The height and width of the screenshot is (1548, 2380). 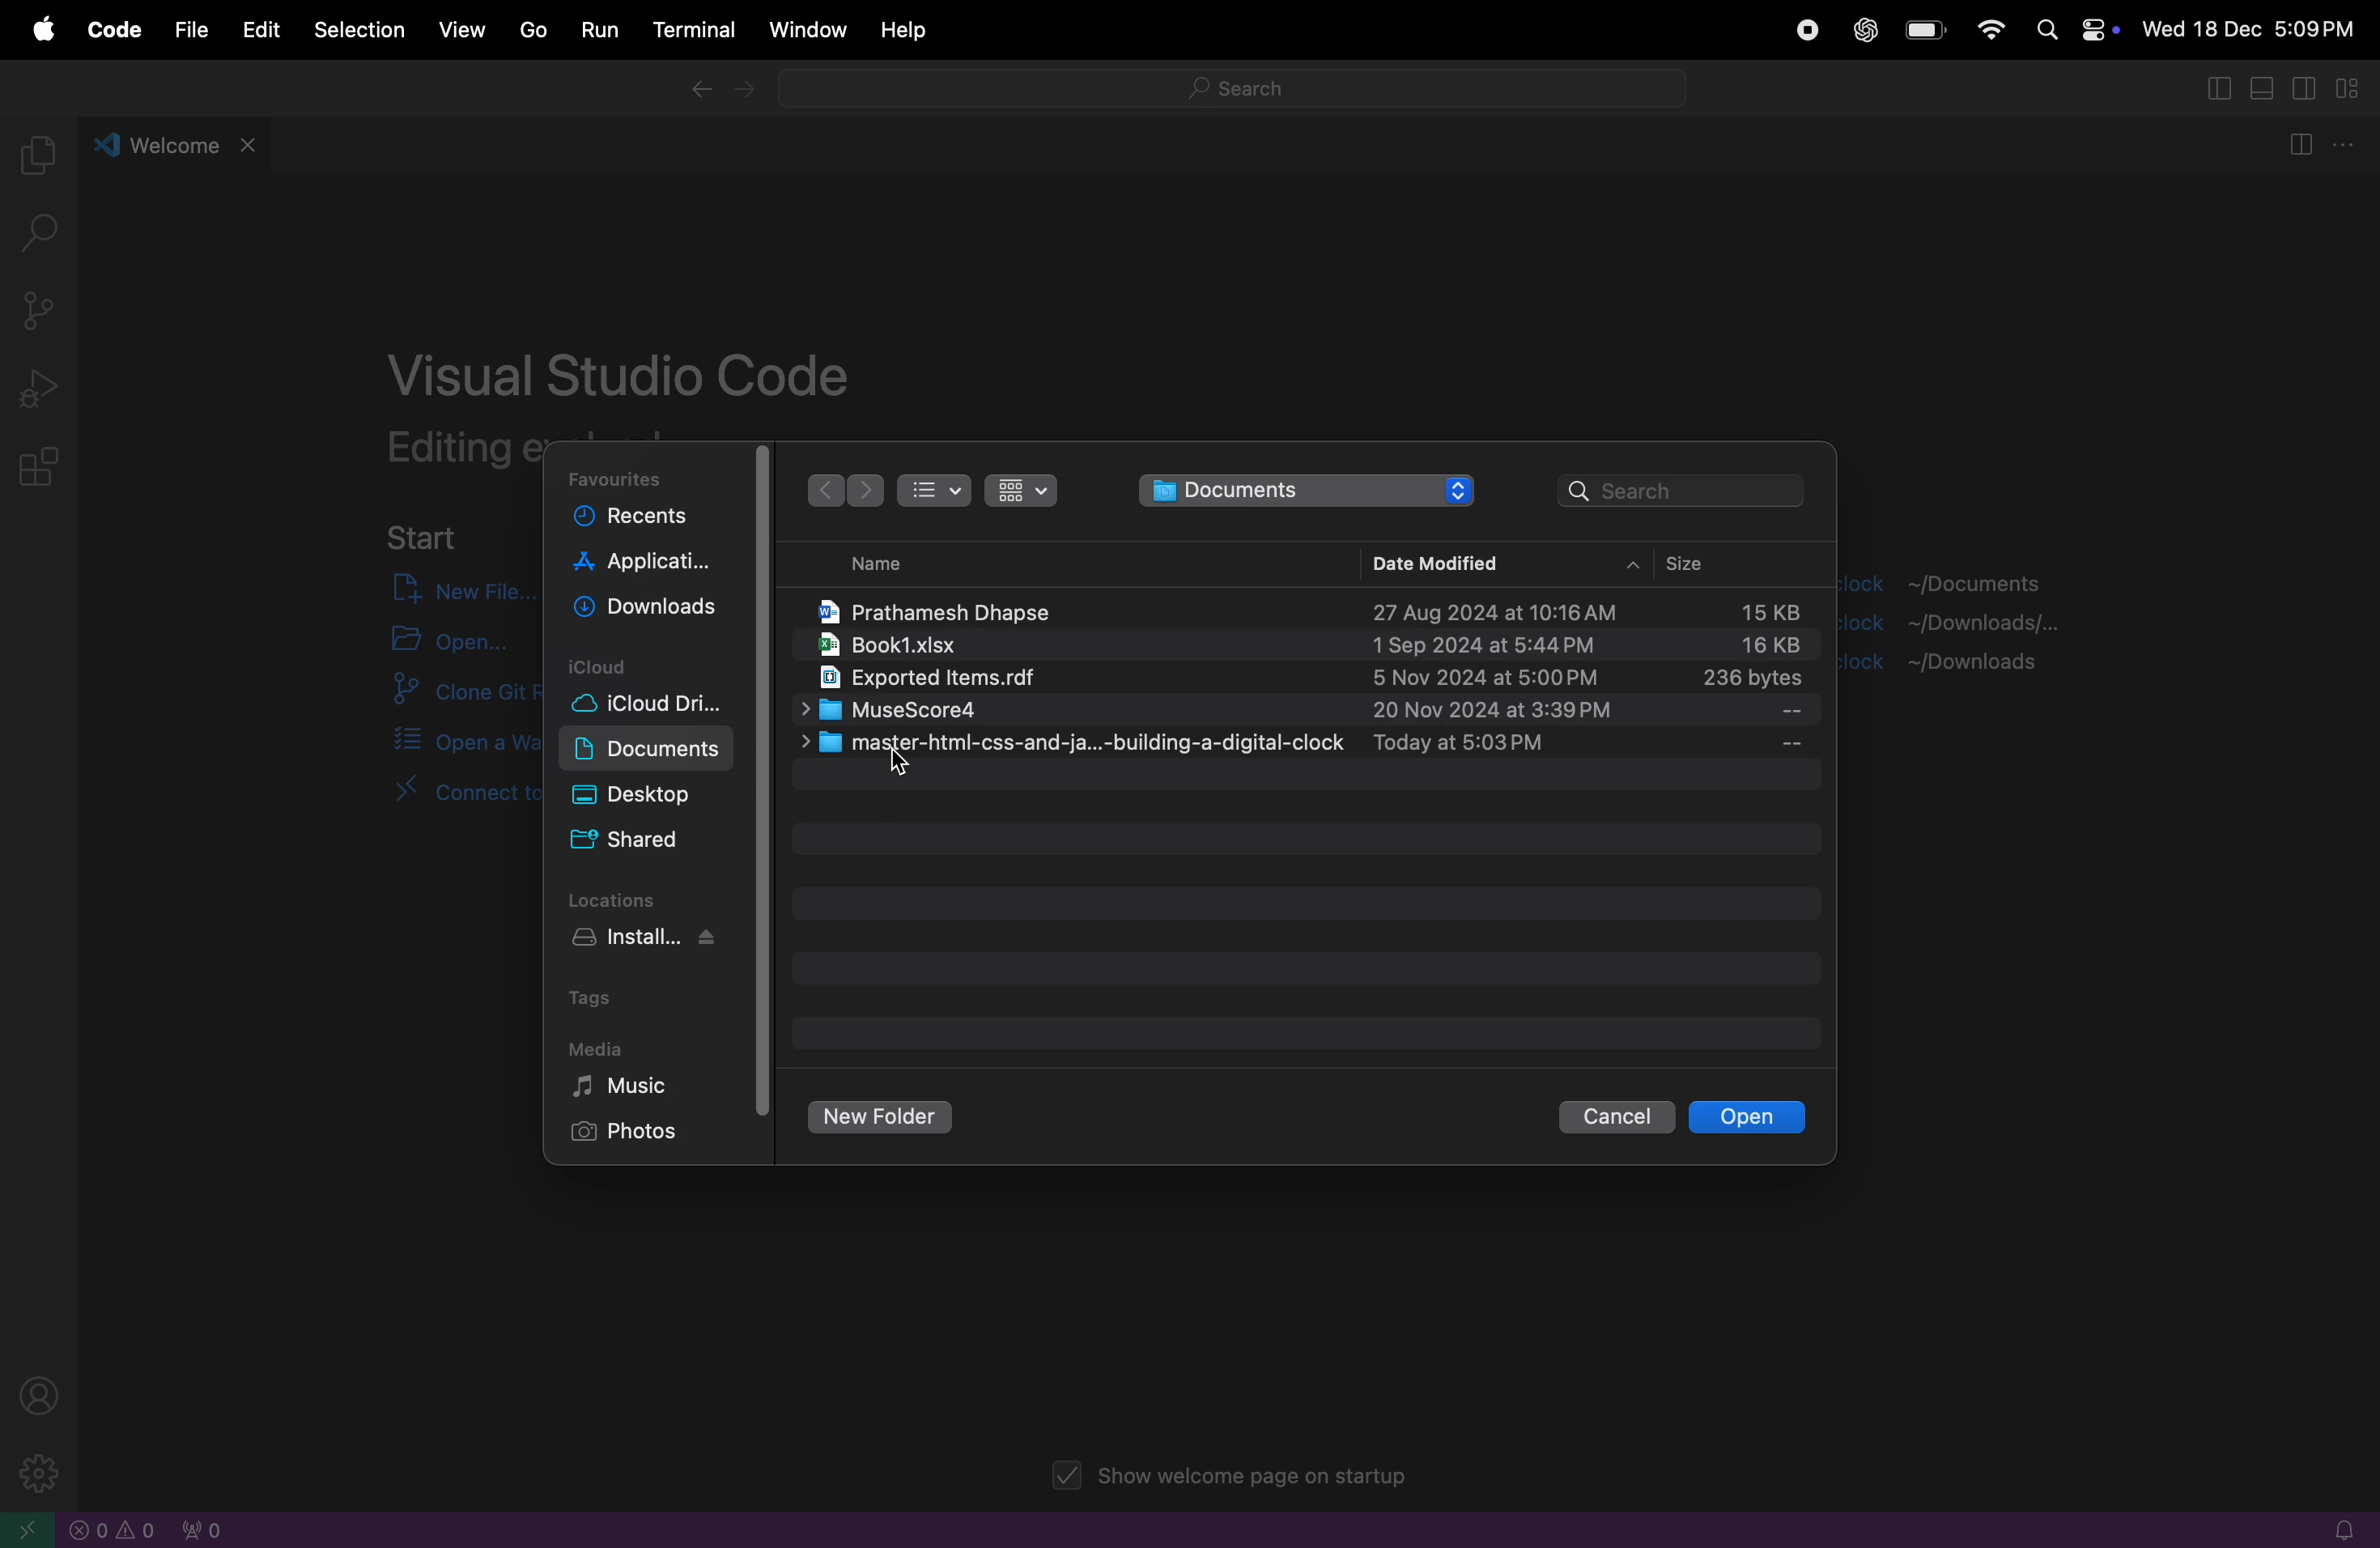 I want to click on open input elements, so click(x=442, y=641).